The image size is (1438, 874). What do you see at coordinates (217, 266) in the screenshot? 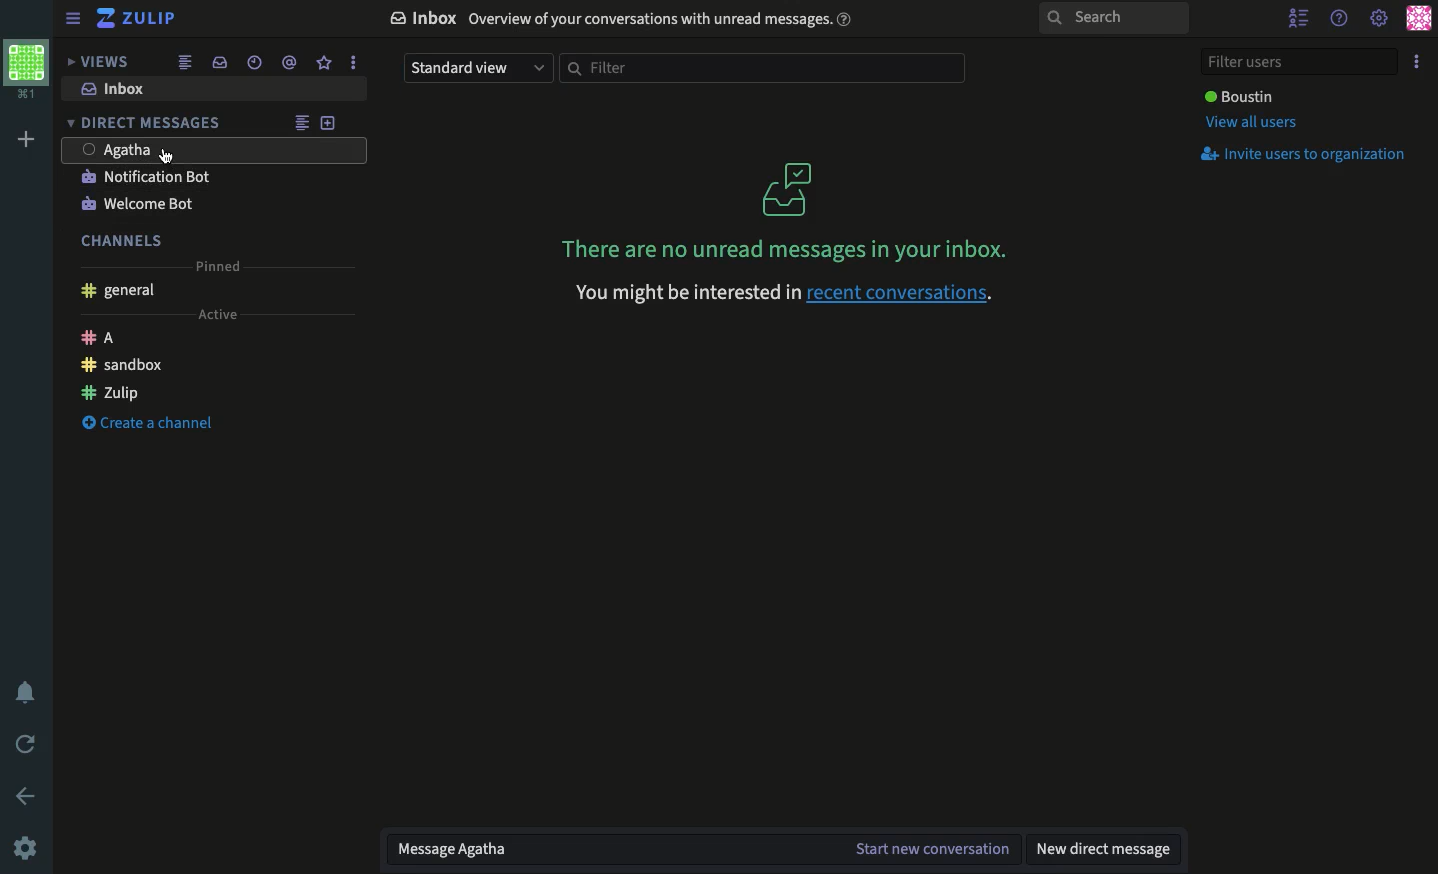
I see `Pinned` at bounding box center [217, 266].